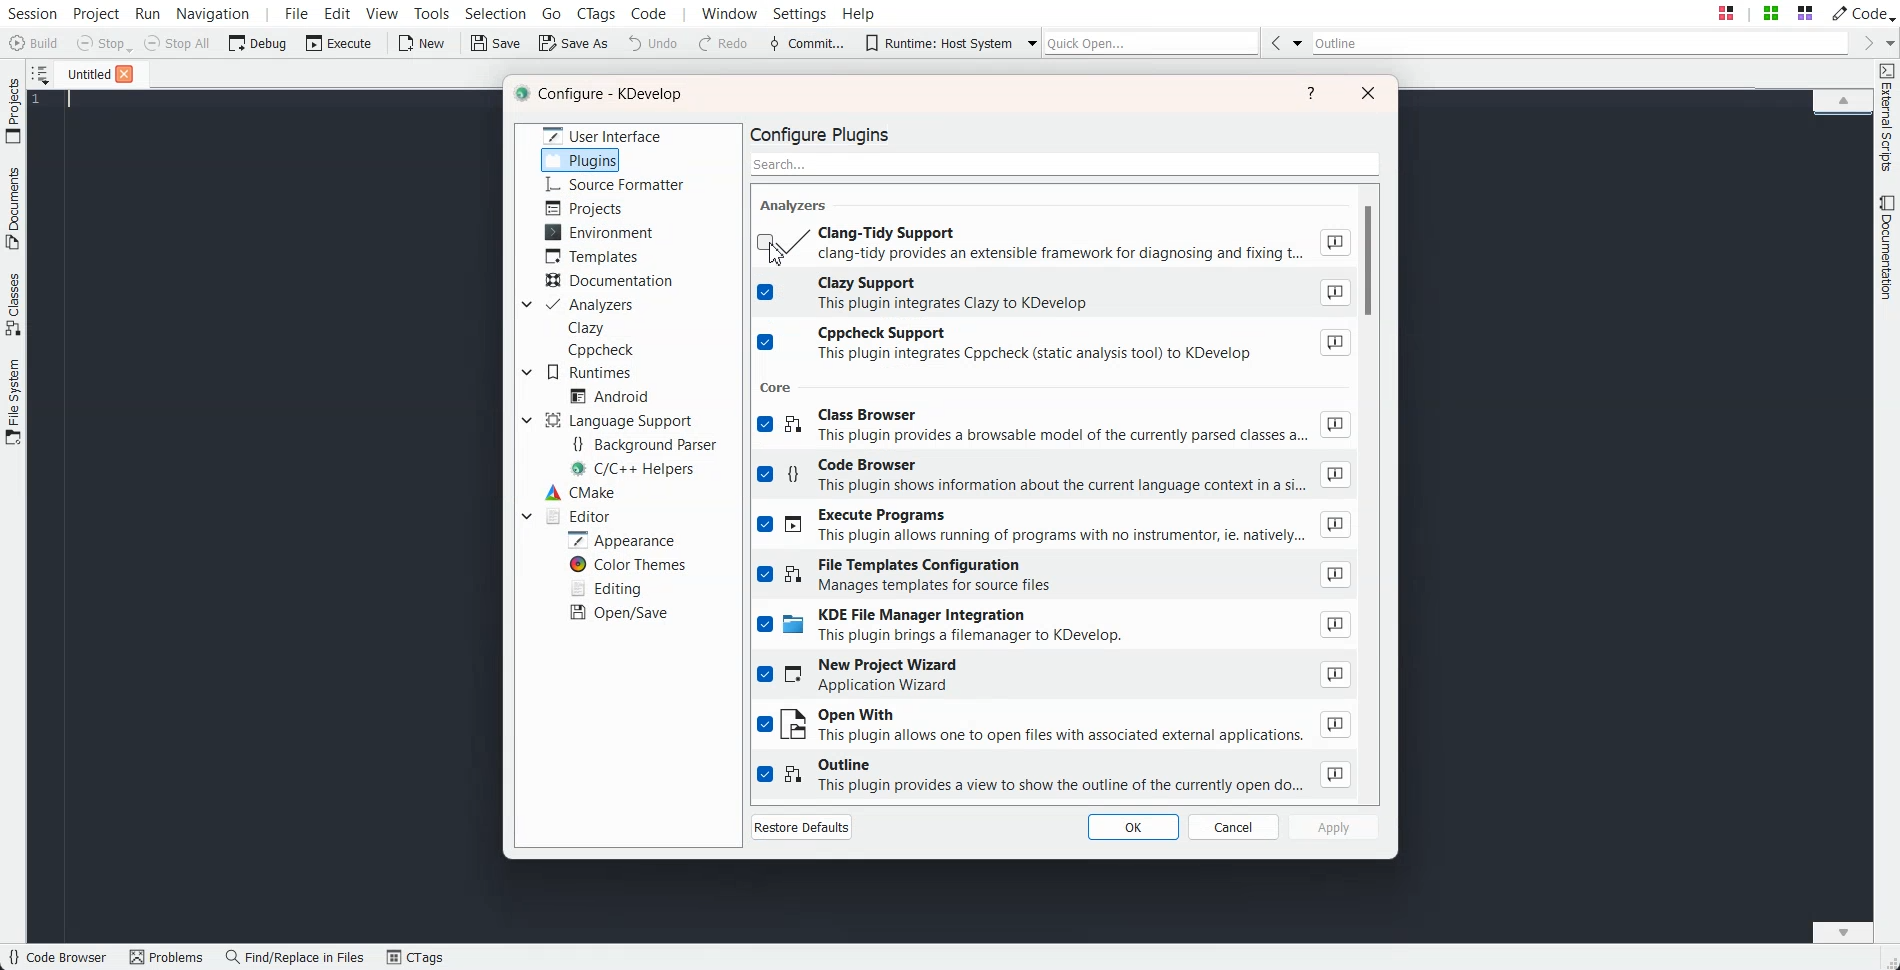 The width and height of the screenshot is (1900, 970). Describe the element at coordinates (1888, 960) in the screenshot. I see `Slide Shifter` at that location.